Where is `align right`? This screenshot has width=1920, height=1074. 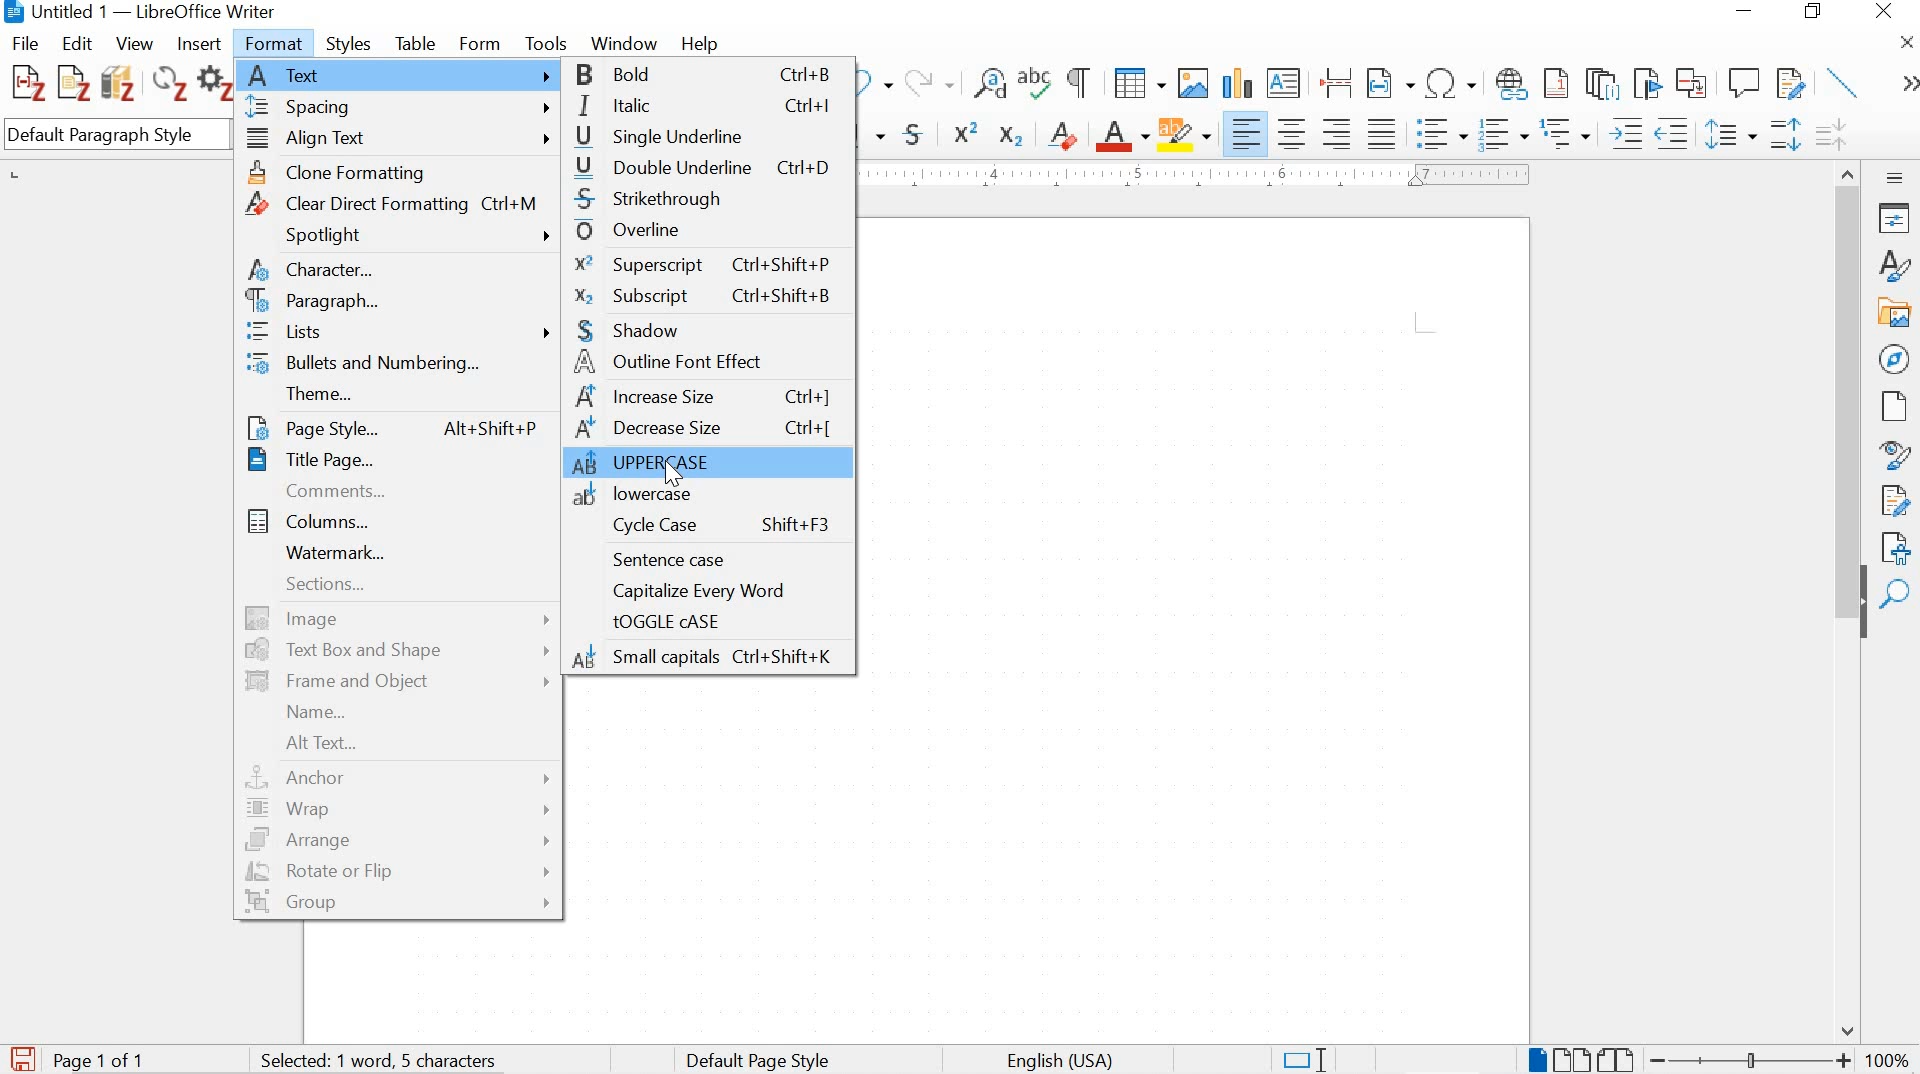
align right is located at coordinates (1340, 133).